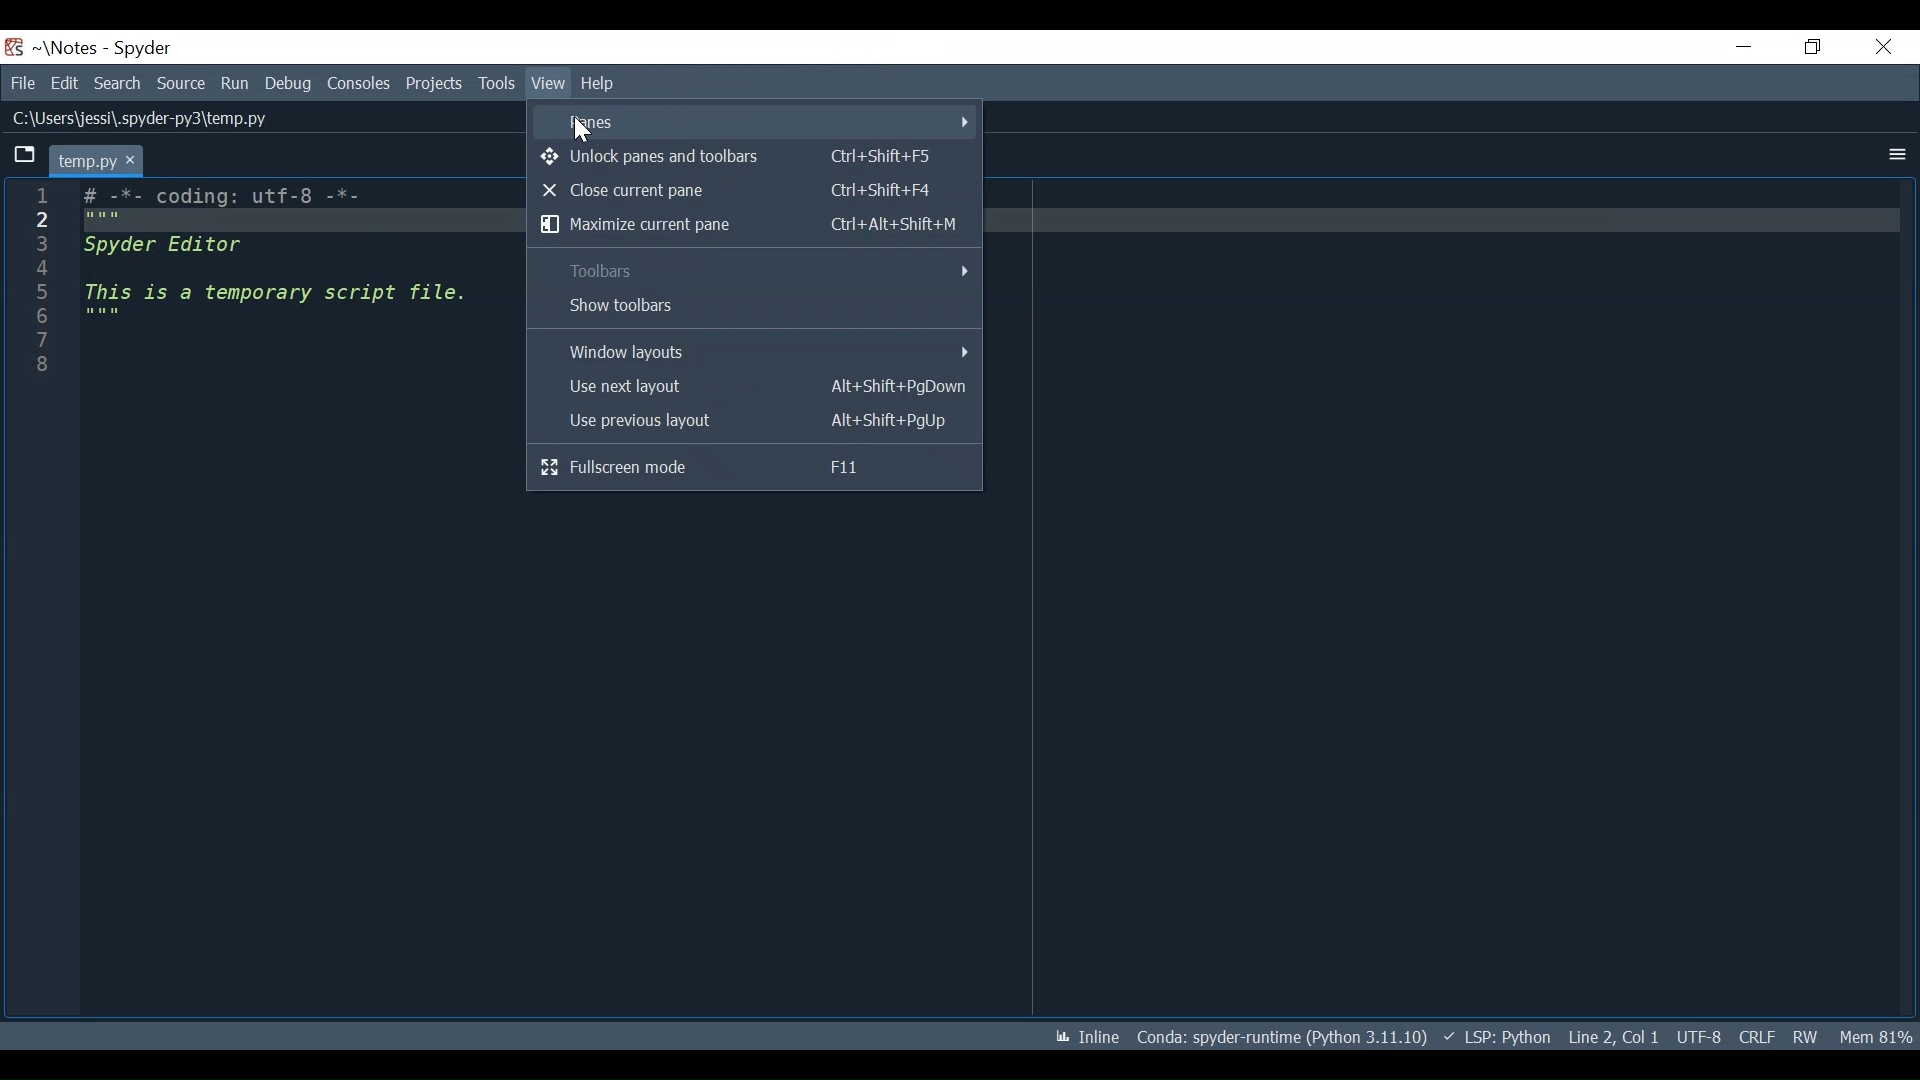  I want to click on Run, so click(236, 83).